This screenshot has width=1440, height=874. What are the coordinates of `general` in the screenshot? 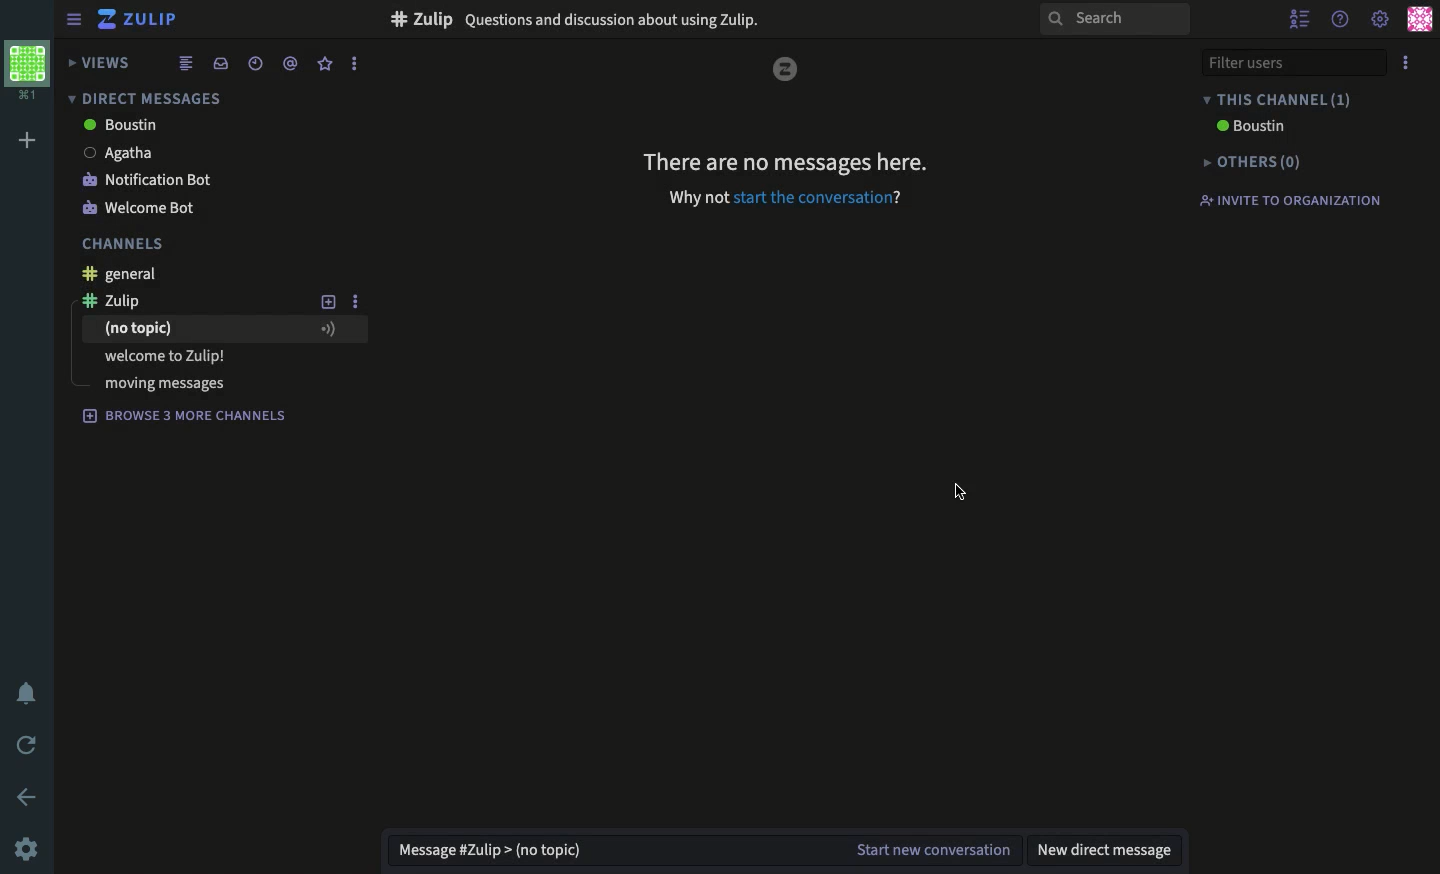 It's located at (127, 274).